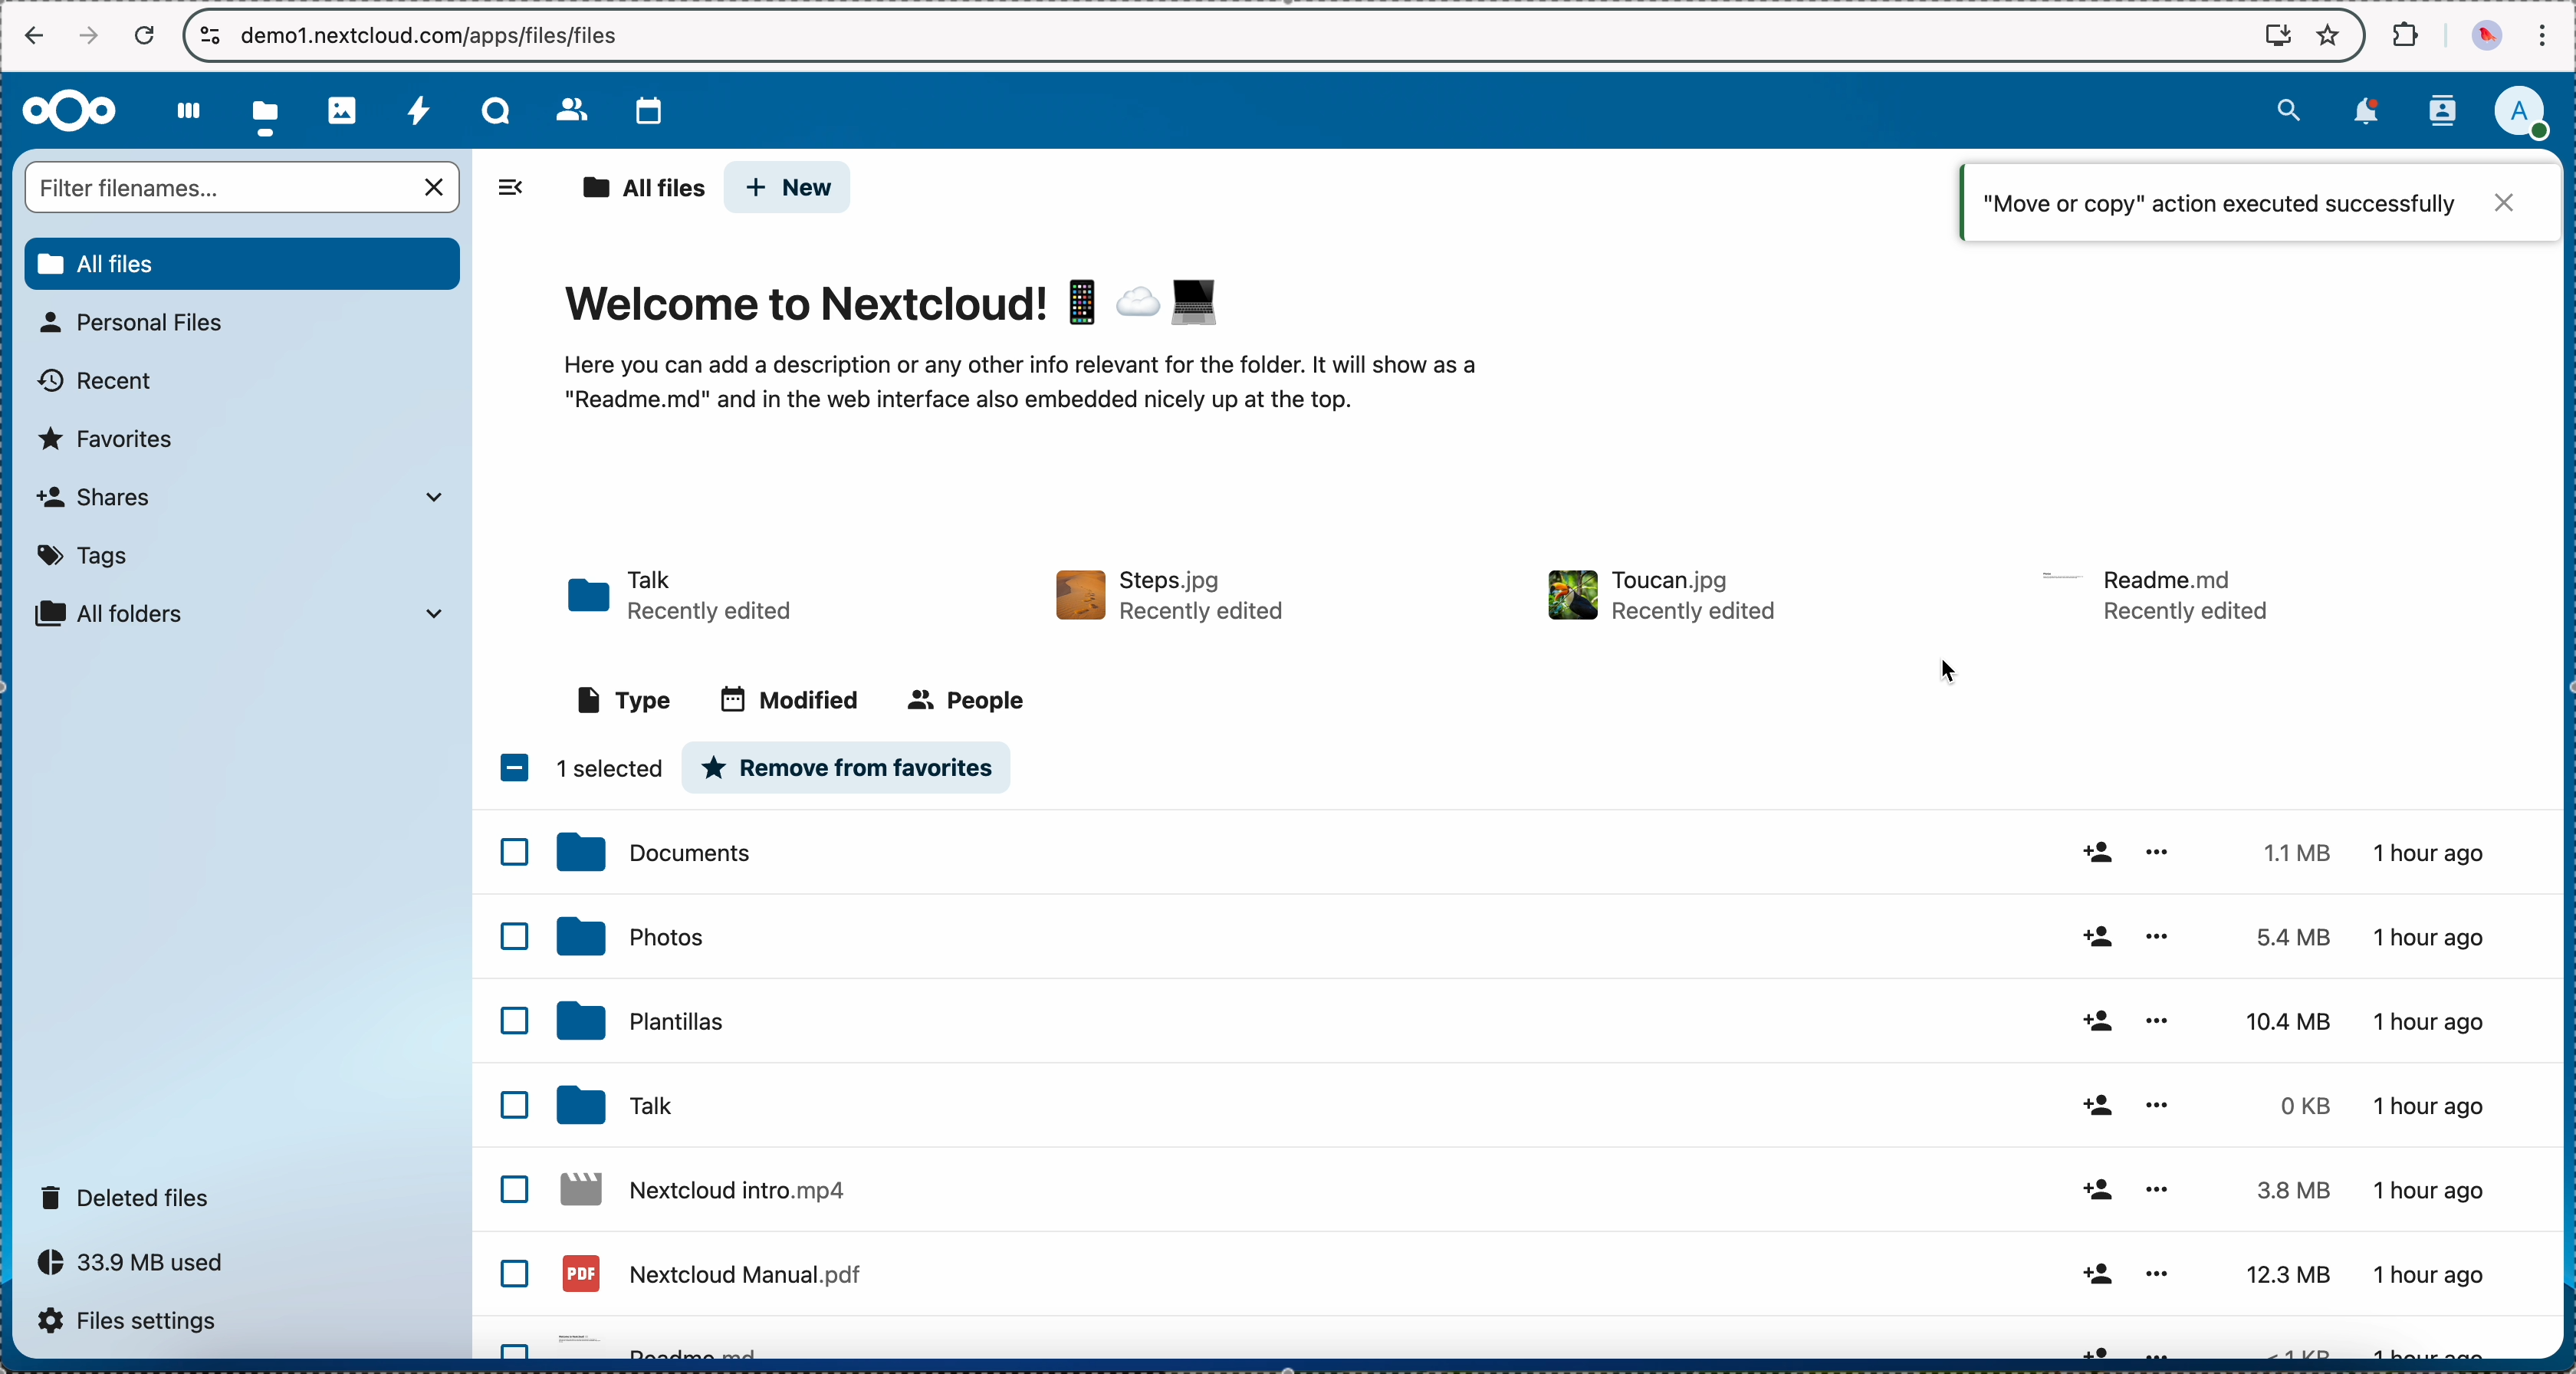  Describe the element at coordinates (185, 108) in the screenshot. I see `dashboard` at that location.